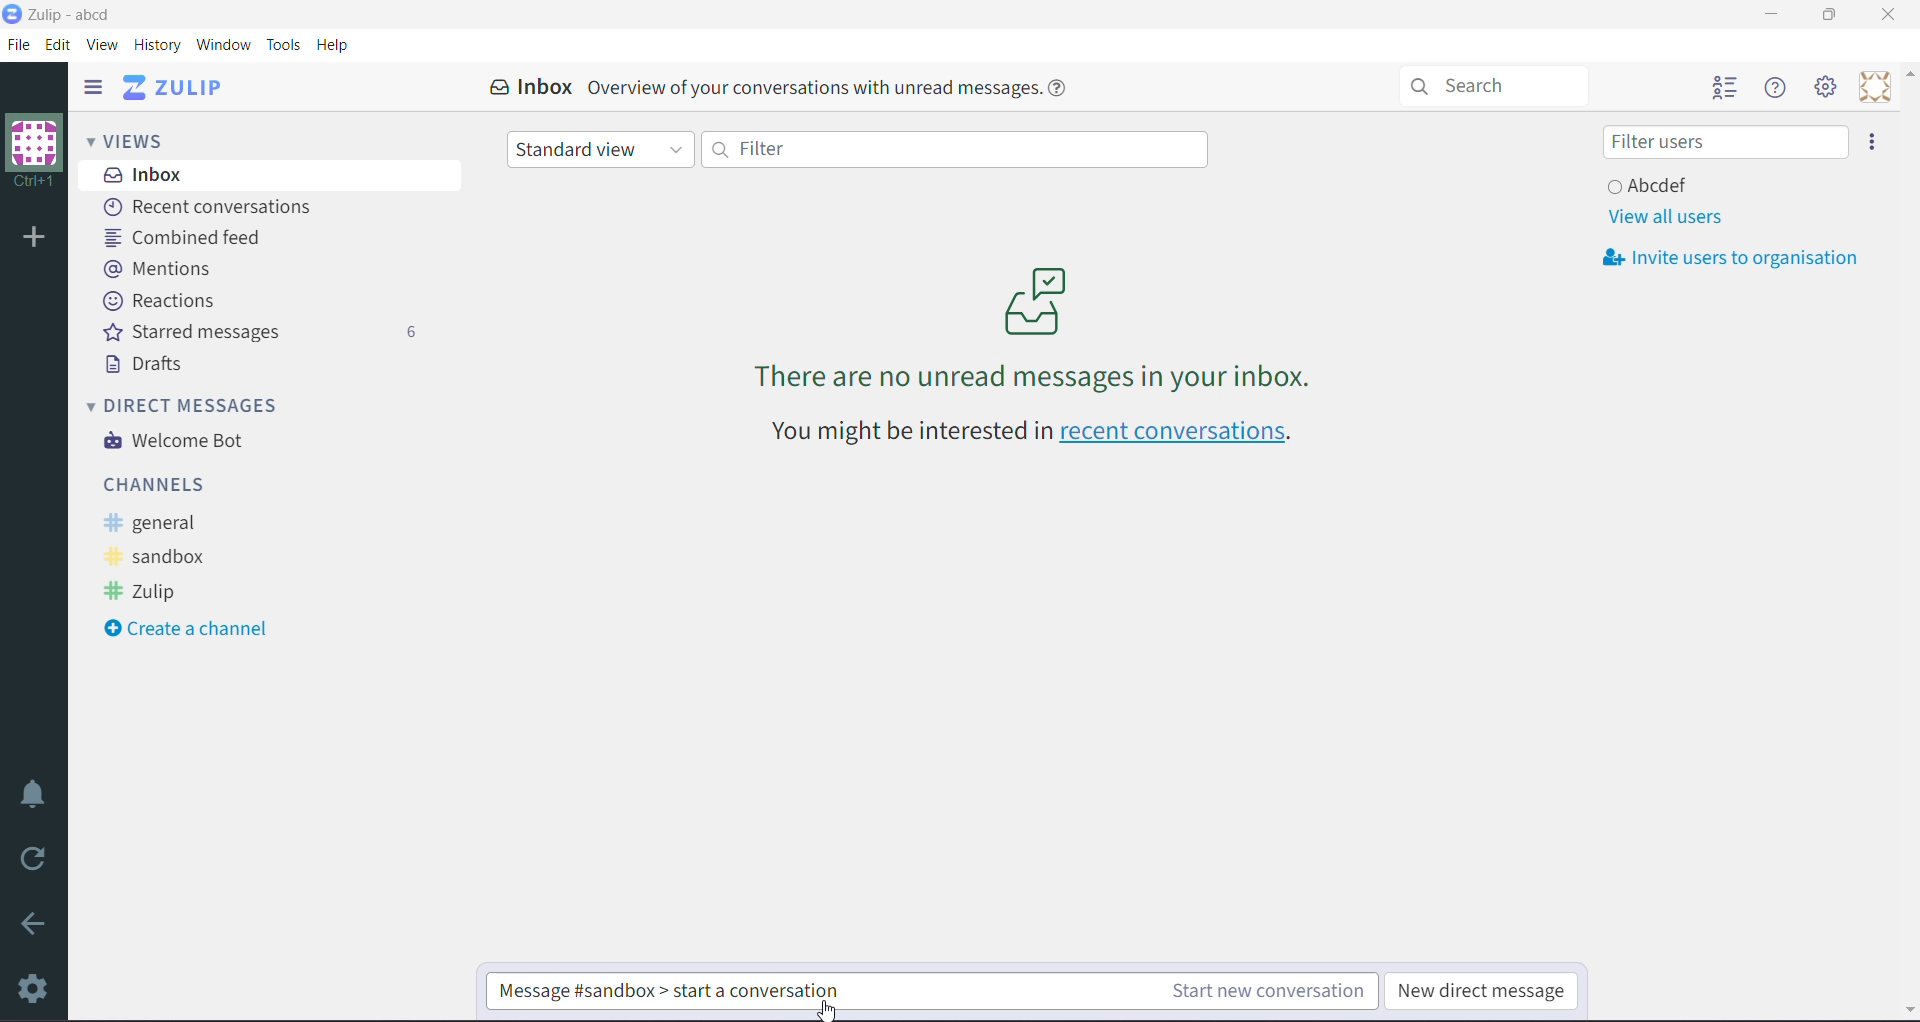 The image size is (1920, 1022). What do you see at coordinates (1875, 87) in the screenshot?
I see `Personal Menu` at bounding box center [1875, 87].